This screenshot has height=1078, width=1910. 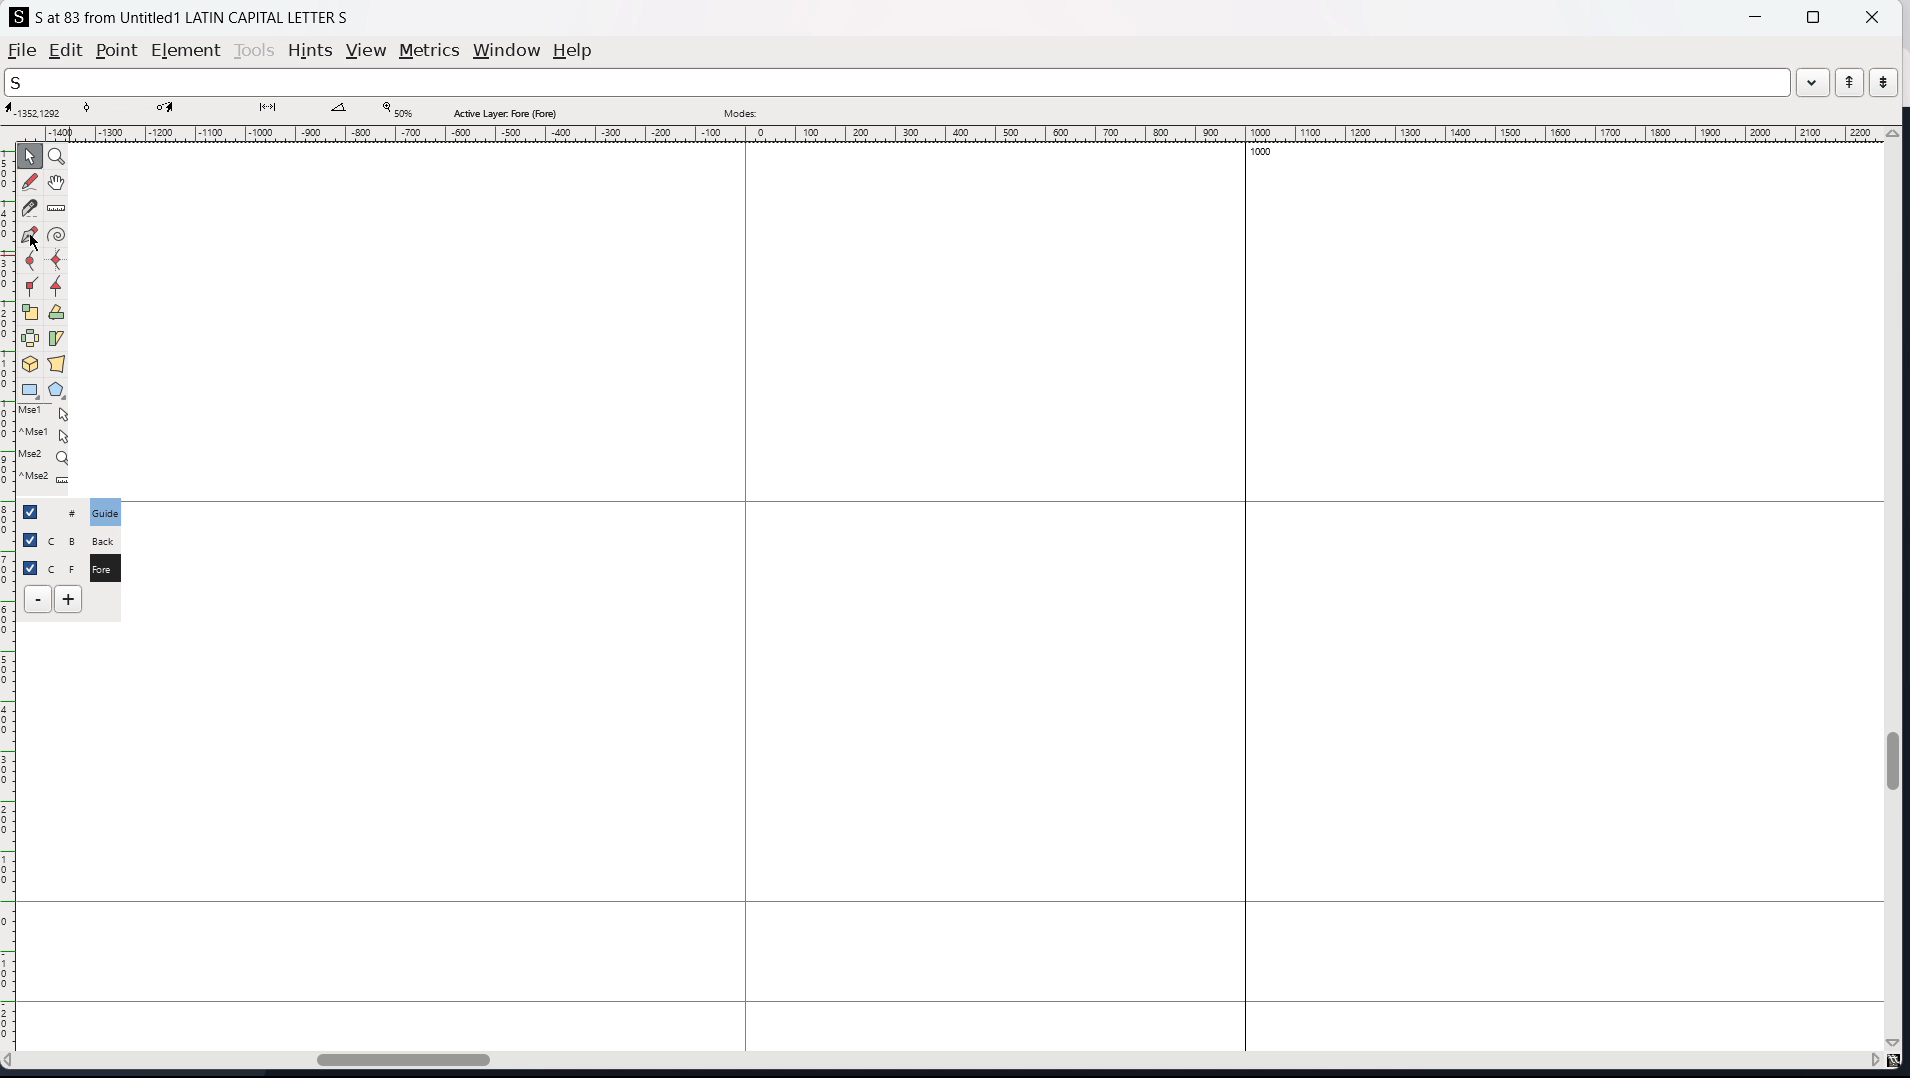 What do you see at coordinates (58, 158) in the screenshot?
I see `magnify` at bounding box center [58, 158].